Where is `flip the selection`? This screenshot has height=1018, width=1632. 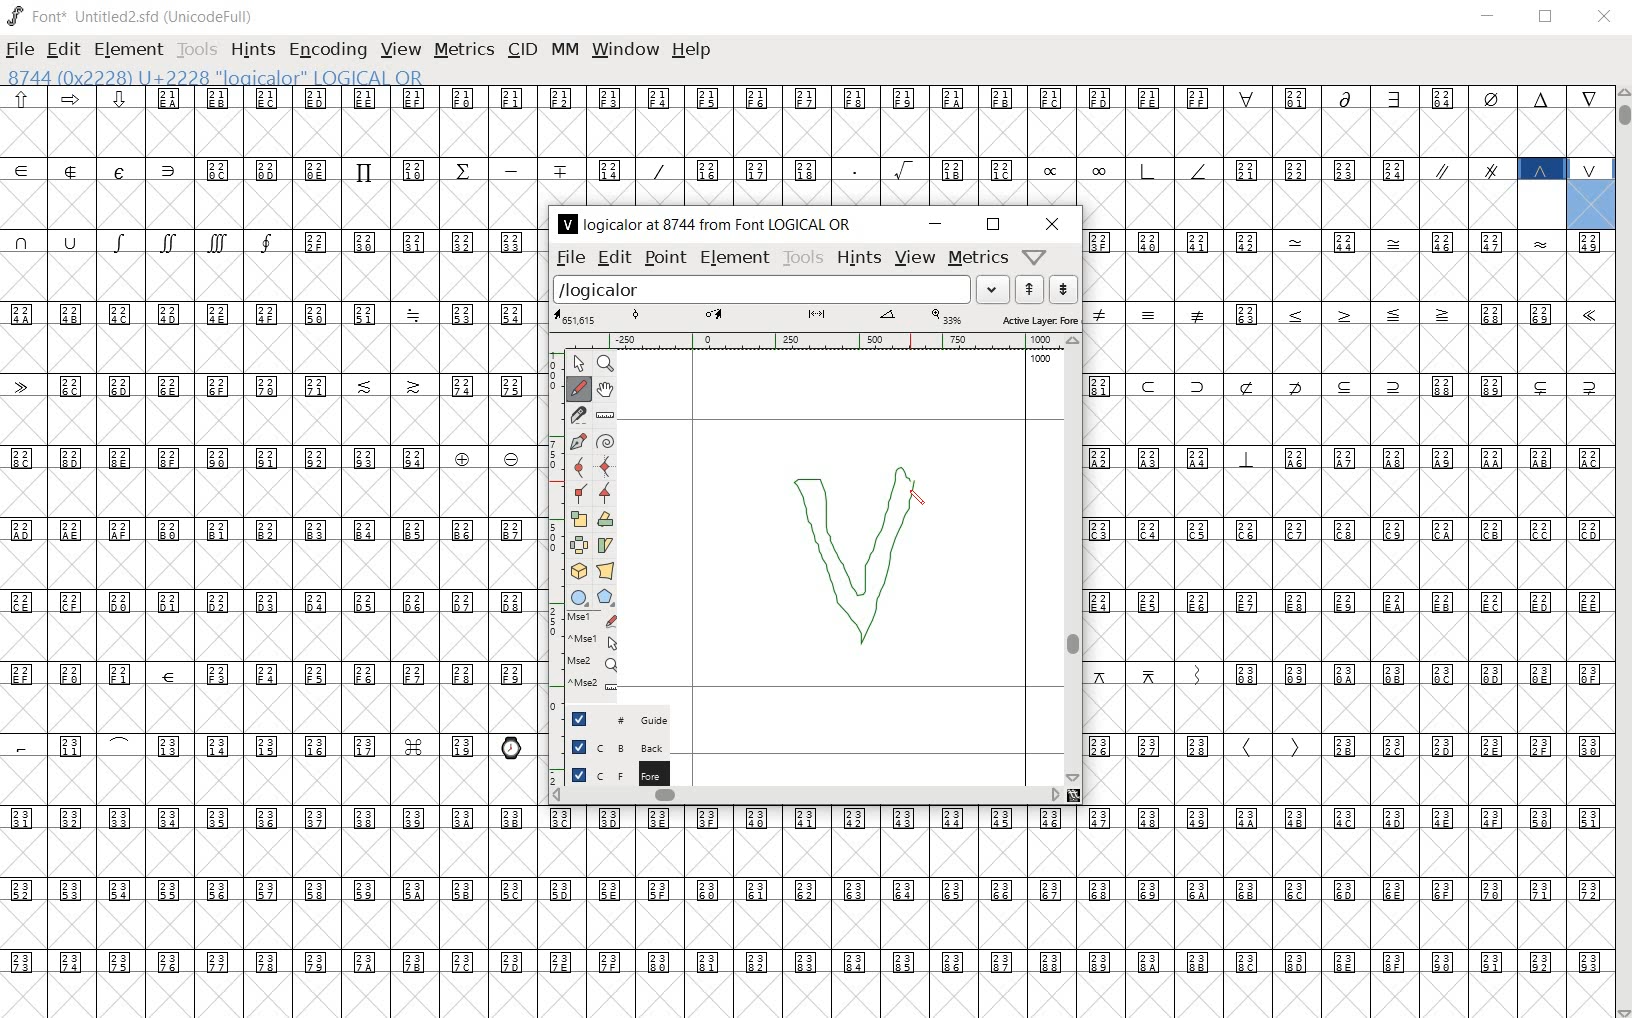
flip the selection is located at coordinates (607, 519).